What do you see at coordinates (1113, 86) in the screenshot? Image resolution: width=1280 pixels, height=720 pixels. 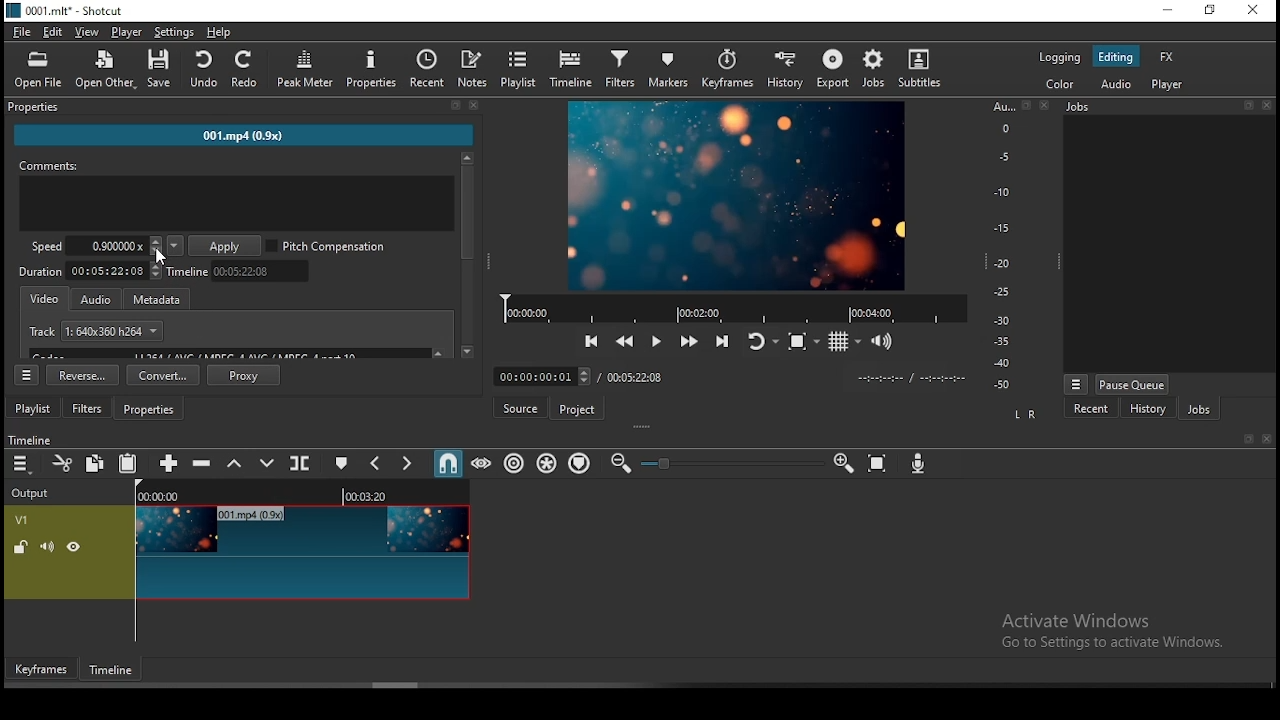 I see `audio` at bounding box center [1113, 86].